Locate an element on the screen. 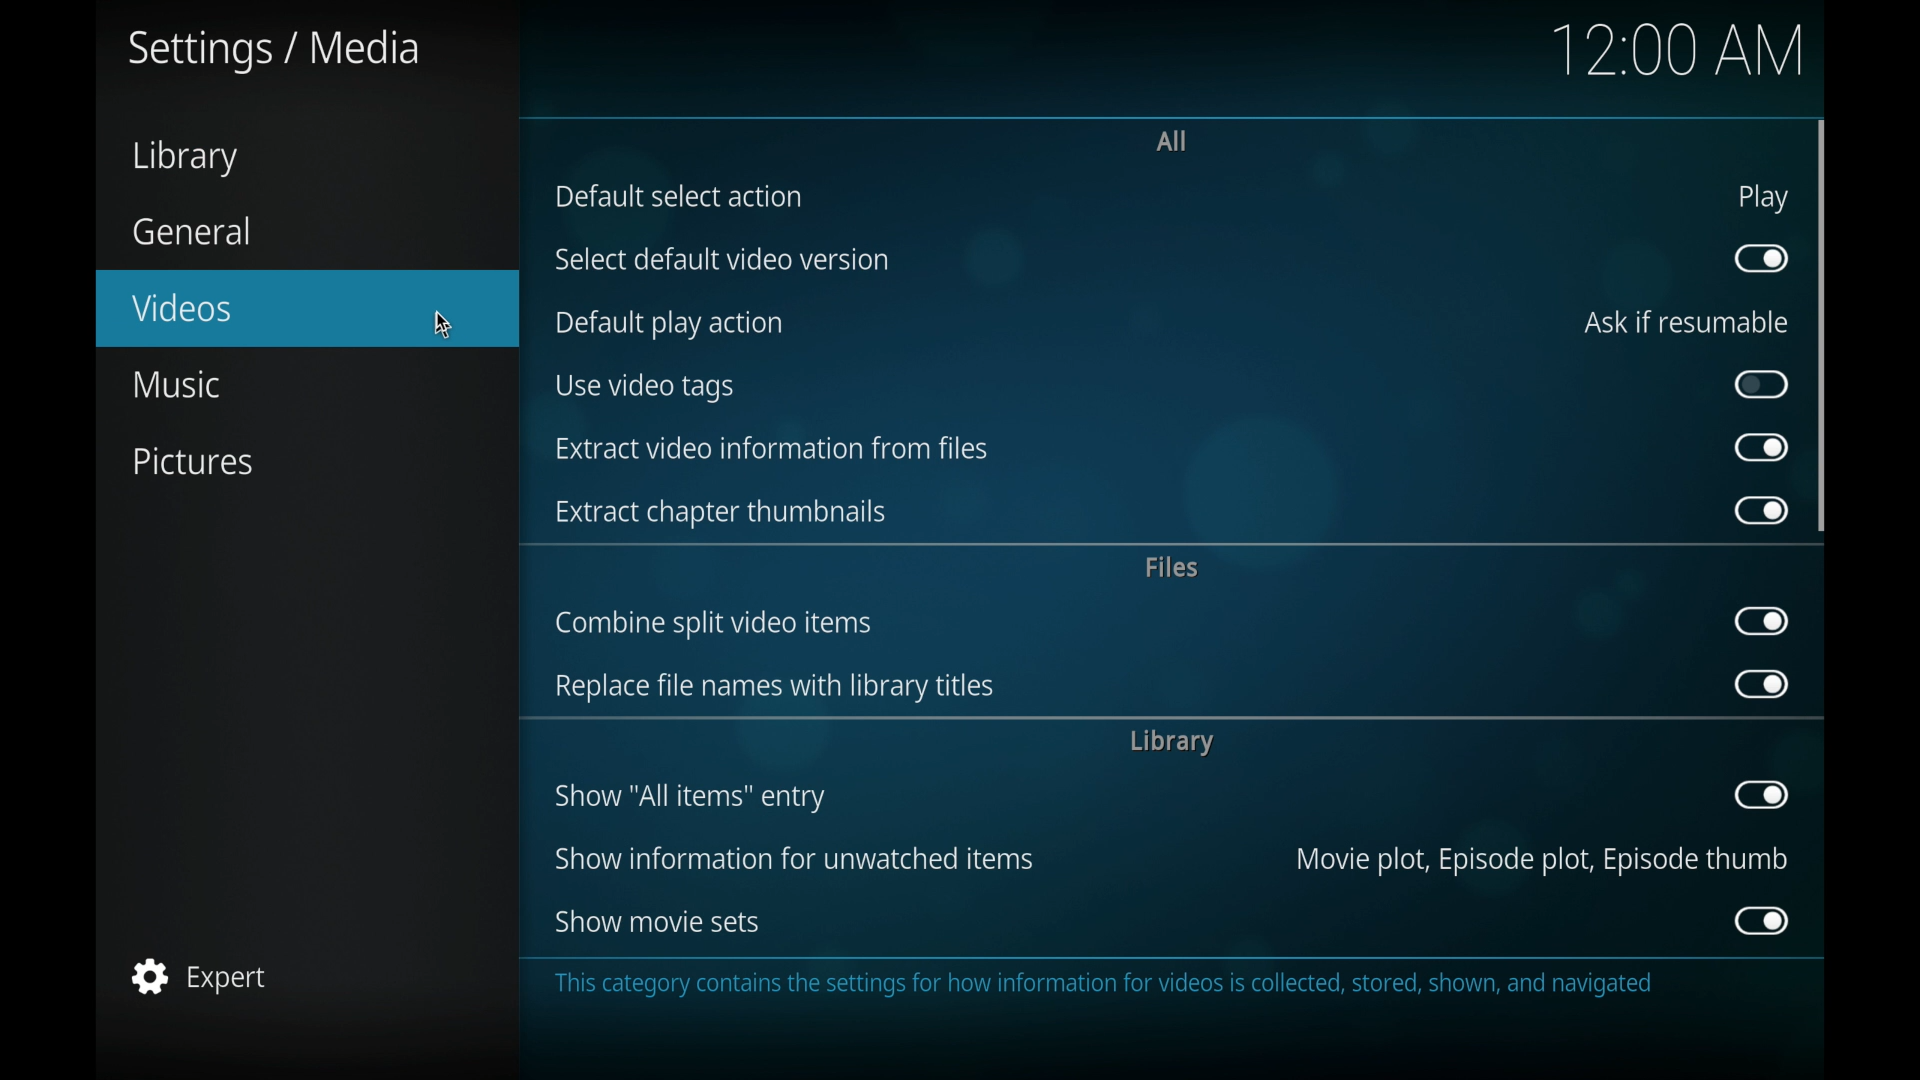 The image size is (1920, 1080). toggle button is located at coordinates (1763, 794).